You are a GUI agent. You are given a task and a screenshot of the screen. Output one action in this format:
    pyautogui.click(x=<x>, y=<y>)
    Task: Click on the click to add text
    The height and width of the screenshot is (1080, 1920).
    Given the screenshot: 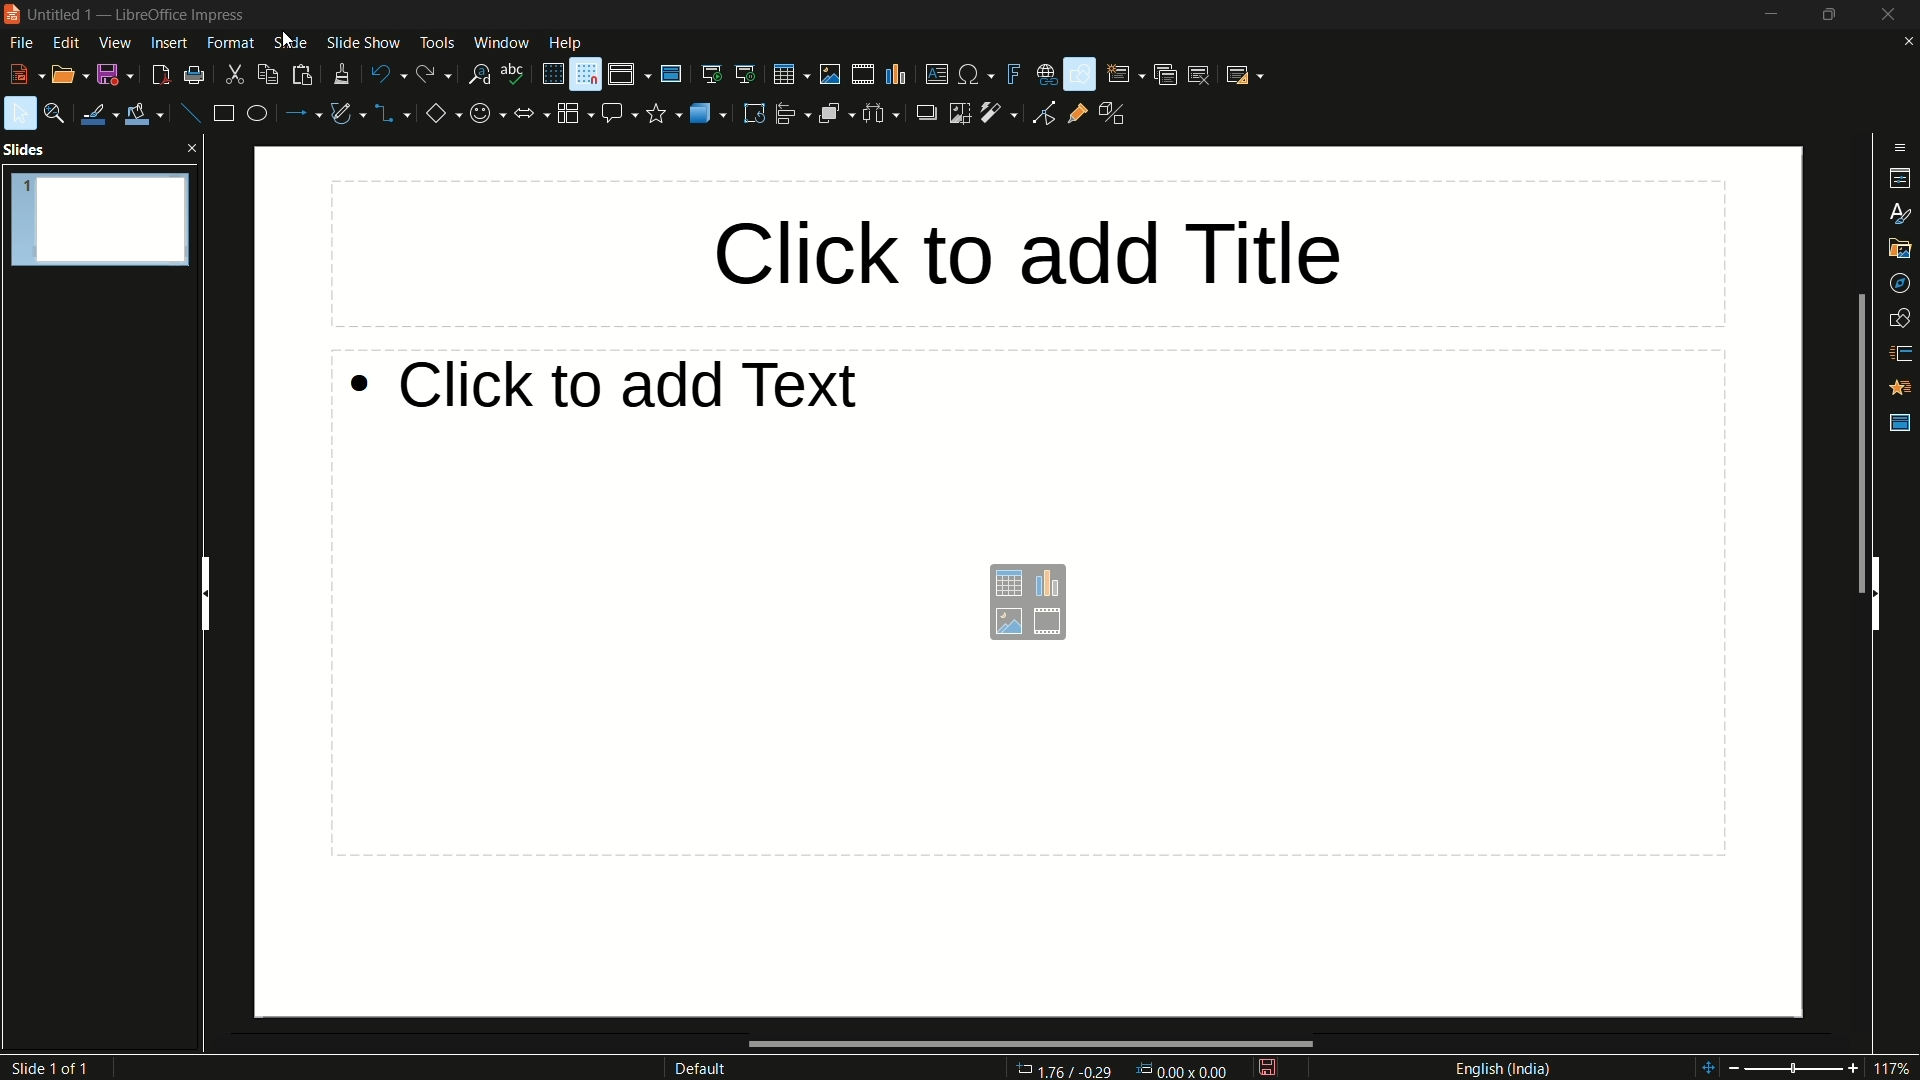 What is the action you would take?
    pyautogui.click(x=649, y=386)
    